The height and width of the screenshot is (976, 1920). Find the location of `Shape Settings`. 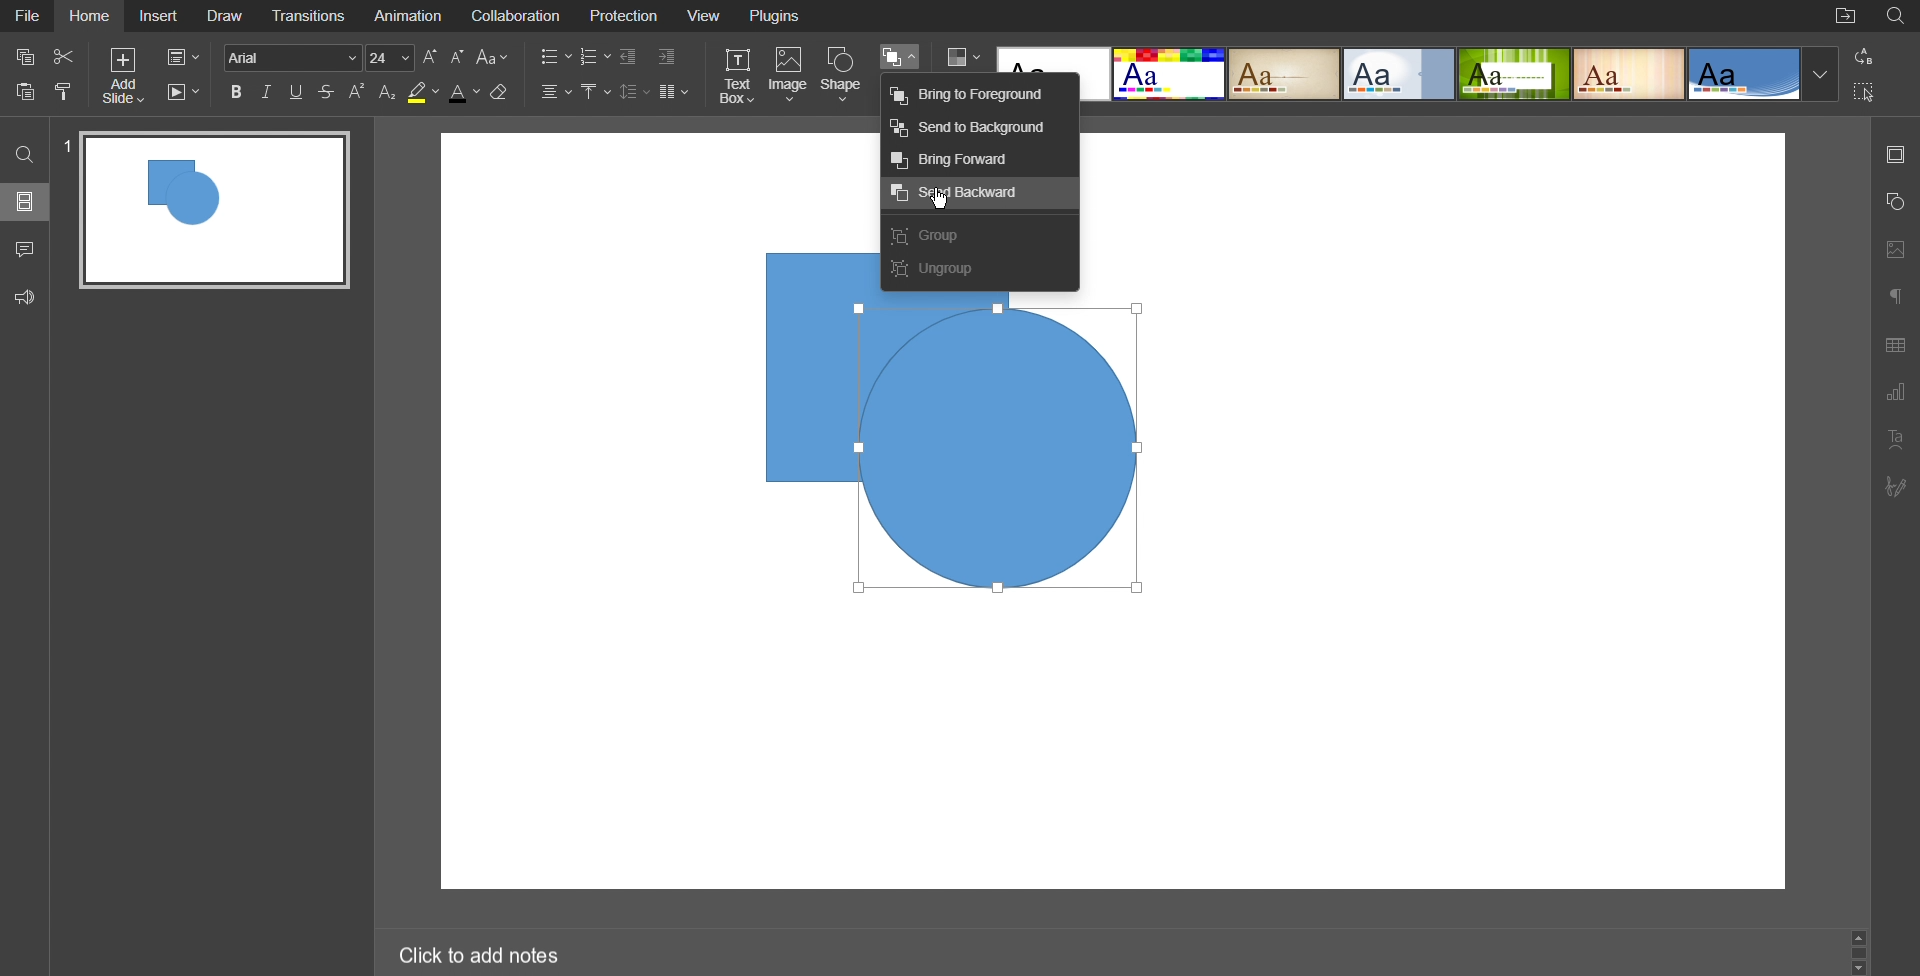

Shape Settings is located at coordinates (1896, 203).